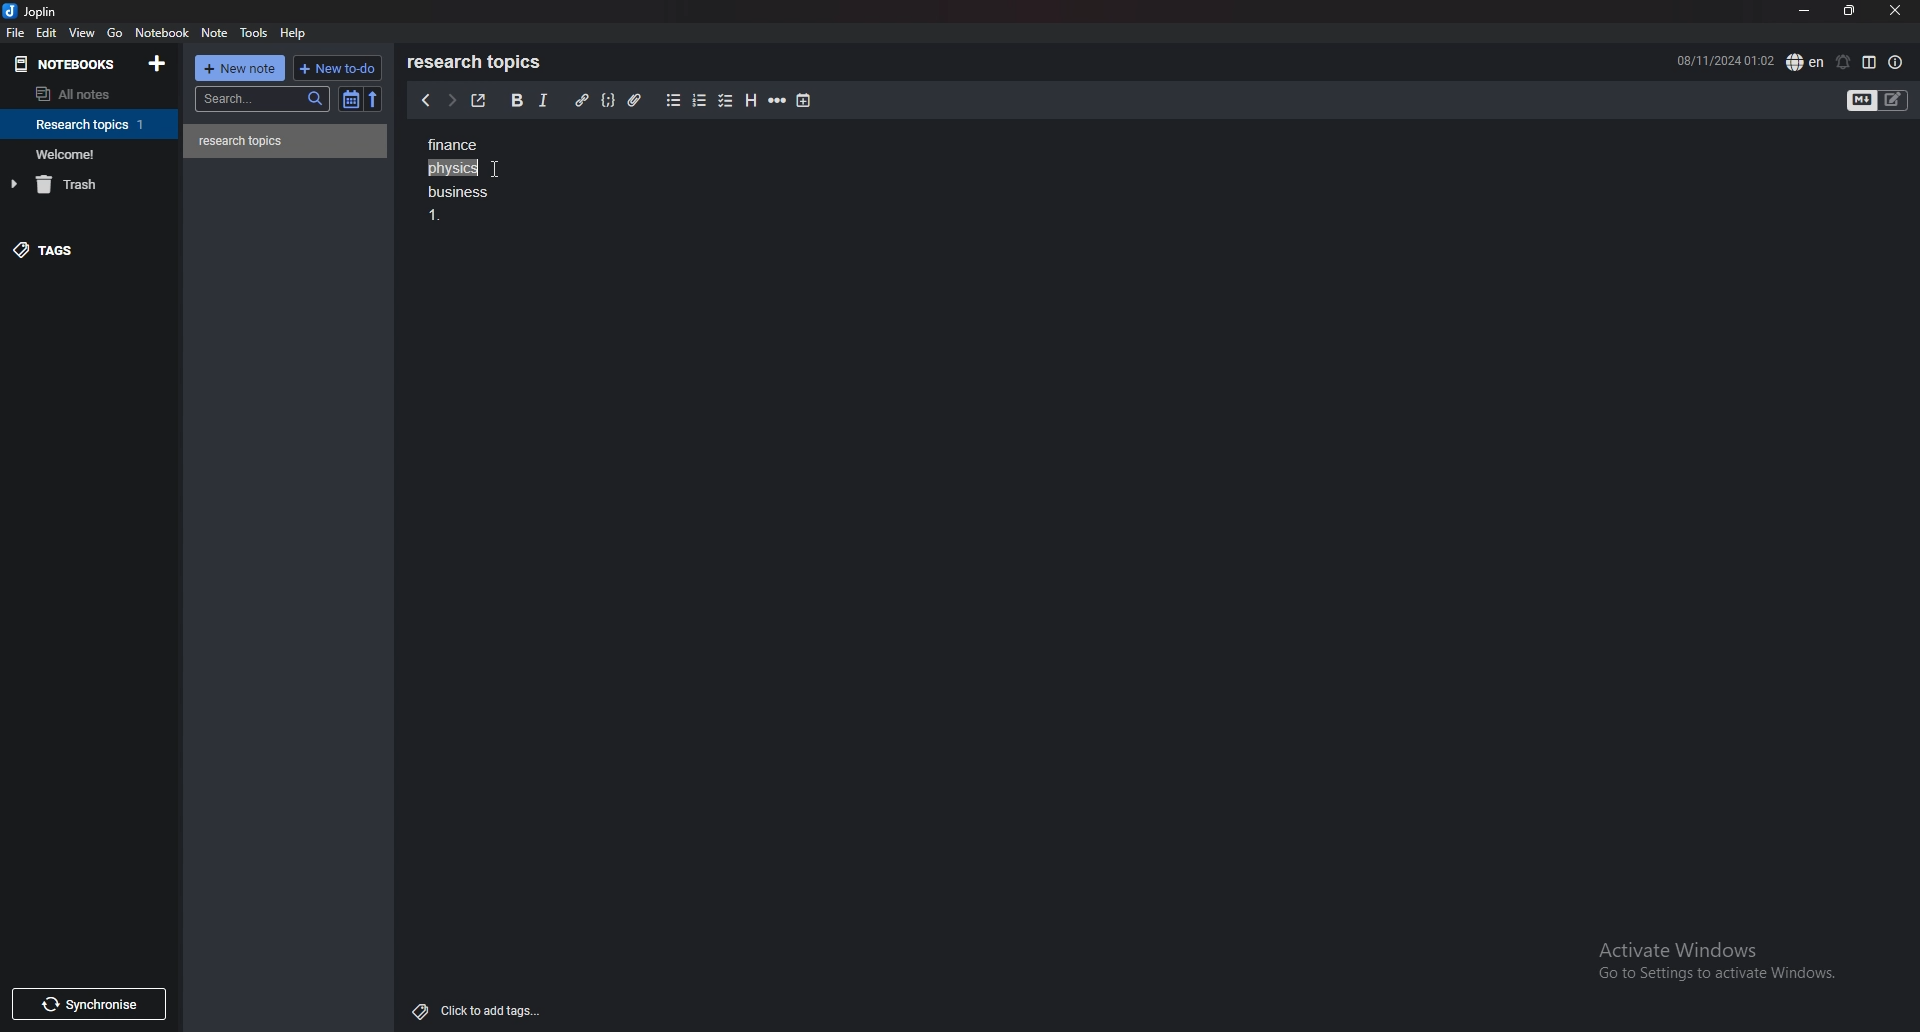  What do you see at coordinates (1724, 60) in the screenshot?
I see `08/11/2024 01:02` at bounding box center [1724, 60].